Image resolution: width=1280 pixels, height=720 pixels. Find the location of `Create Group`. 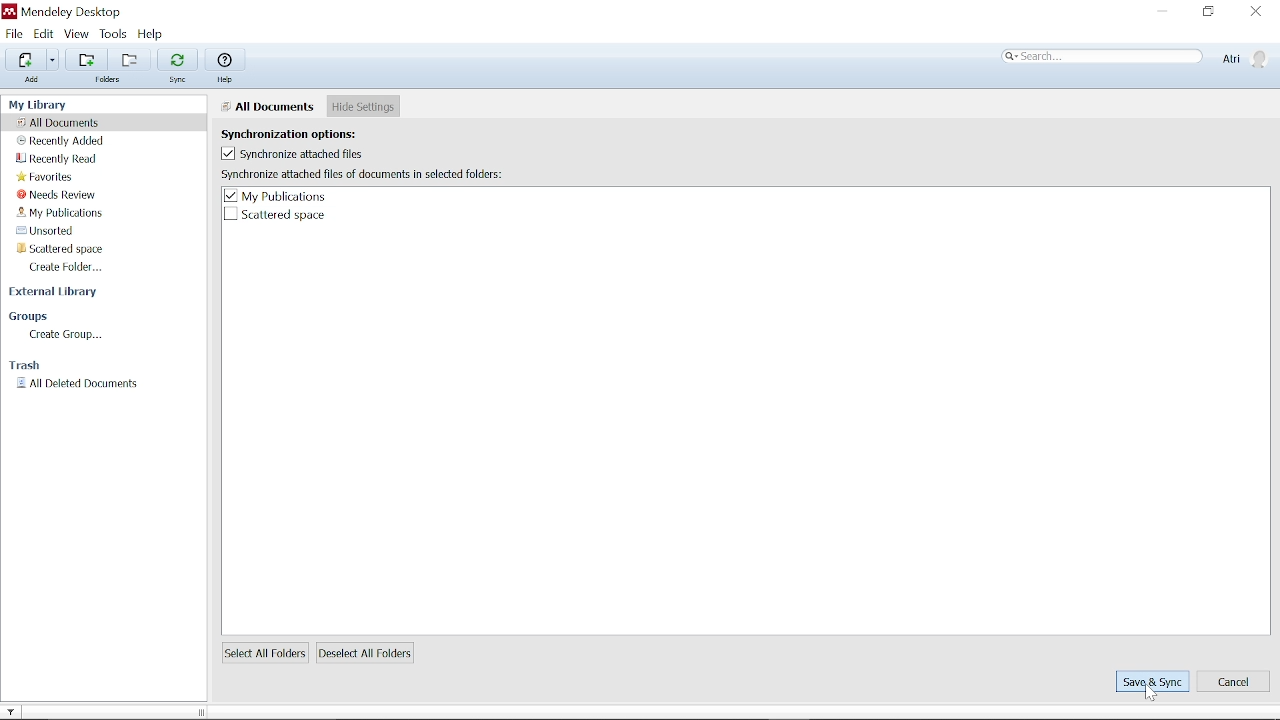

Create Group is located at coordinates (64, 334).